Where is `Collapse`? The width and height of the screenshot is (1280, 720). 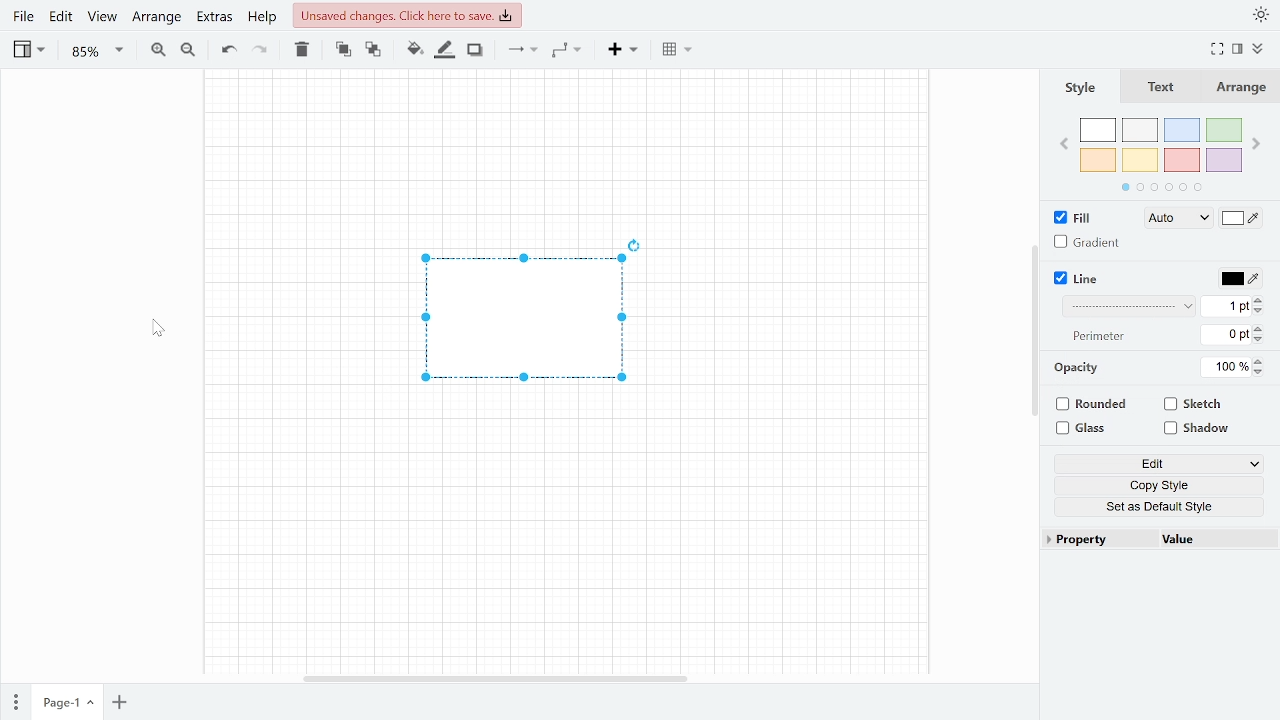
Collapse is located at coordinates (1259, 49).